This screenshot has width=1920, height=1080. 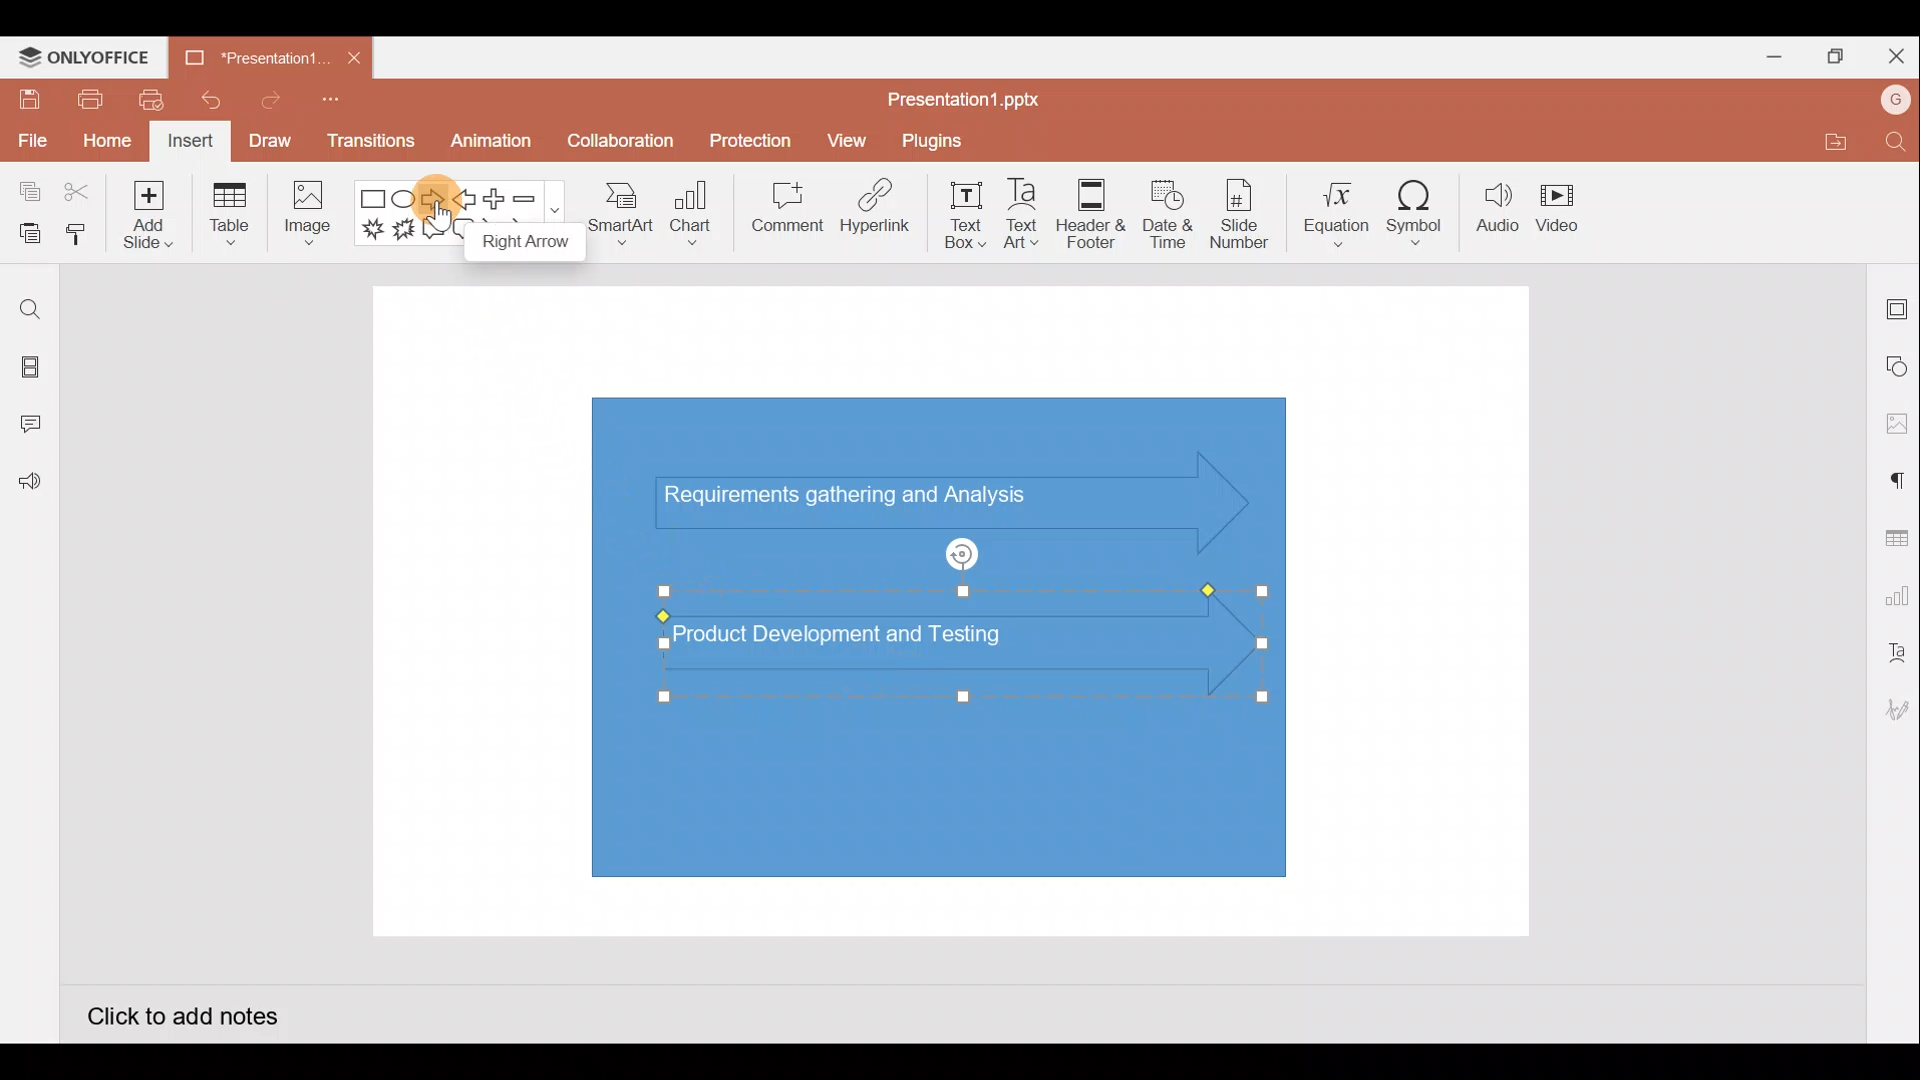 What do you see at coordinates (517, 238) in the screenshot?
I see `Right arrow` at bounding box center [517, 238].